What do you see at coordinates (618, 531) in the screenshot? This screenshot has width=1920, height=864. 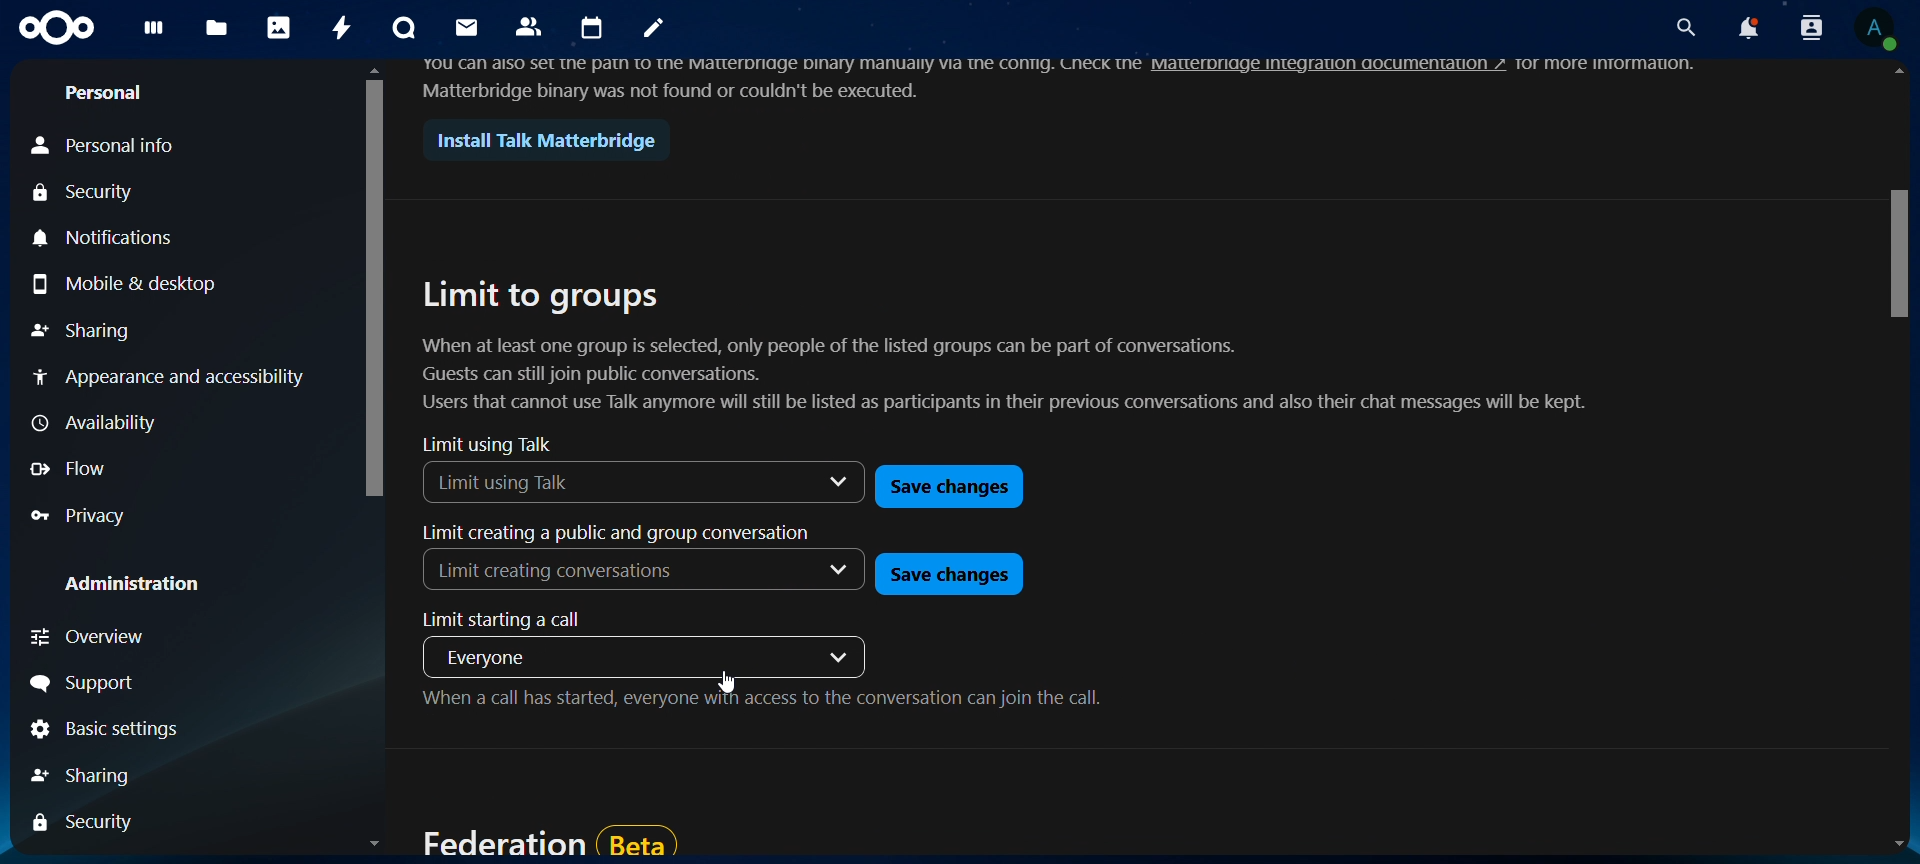 I see `limit creating a public  and group conversation` at bounding box center [618, 531].